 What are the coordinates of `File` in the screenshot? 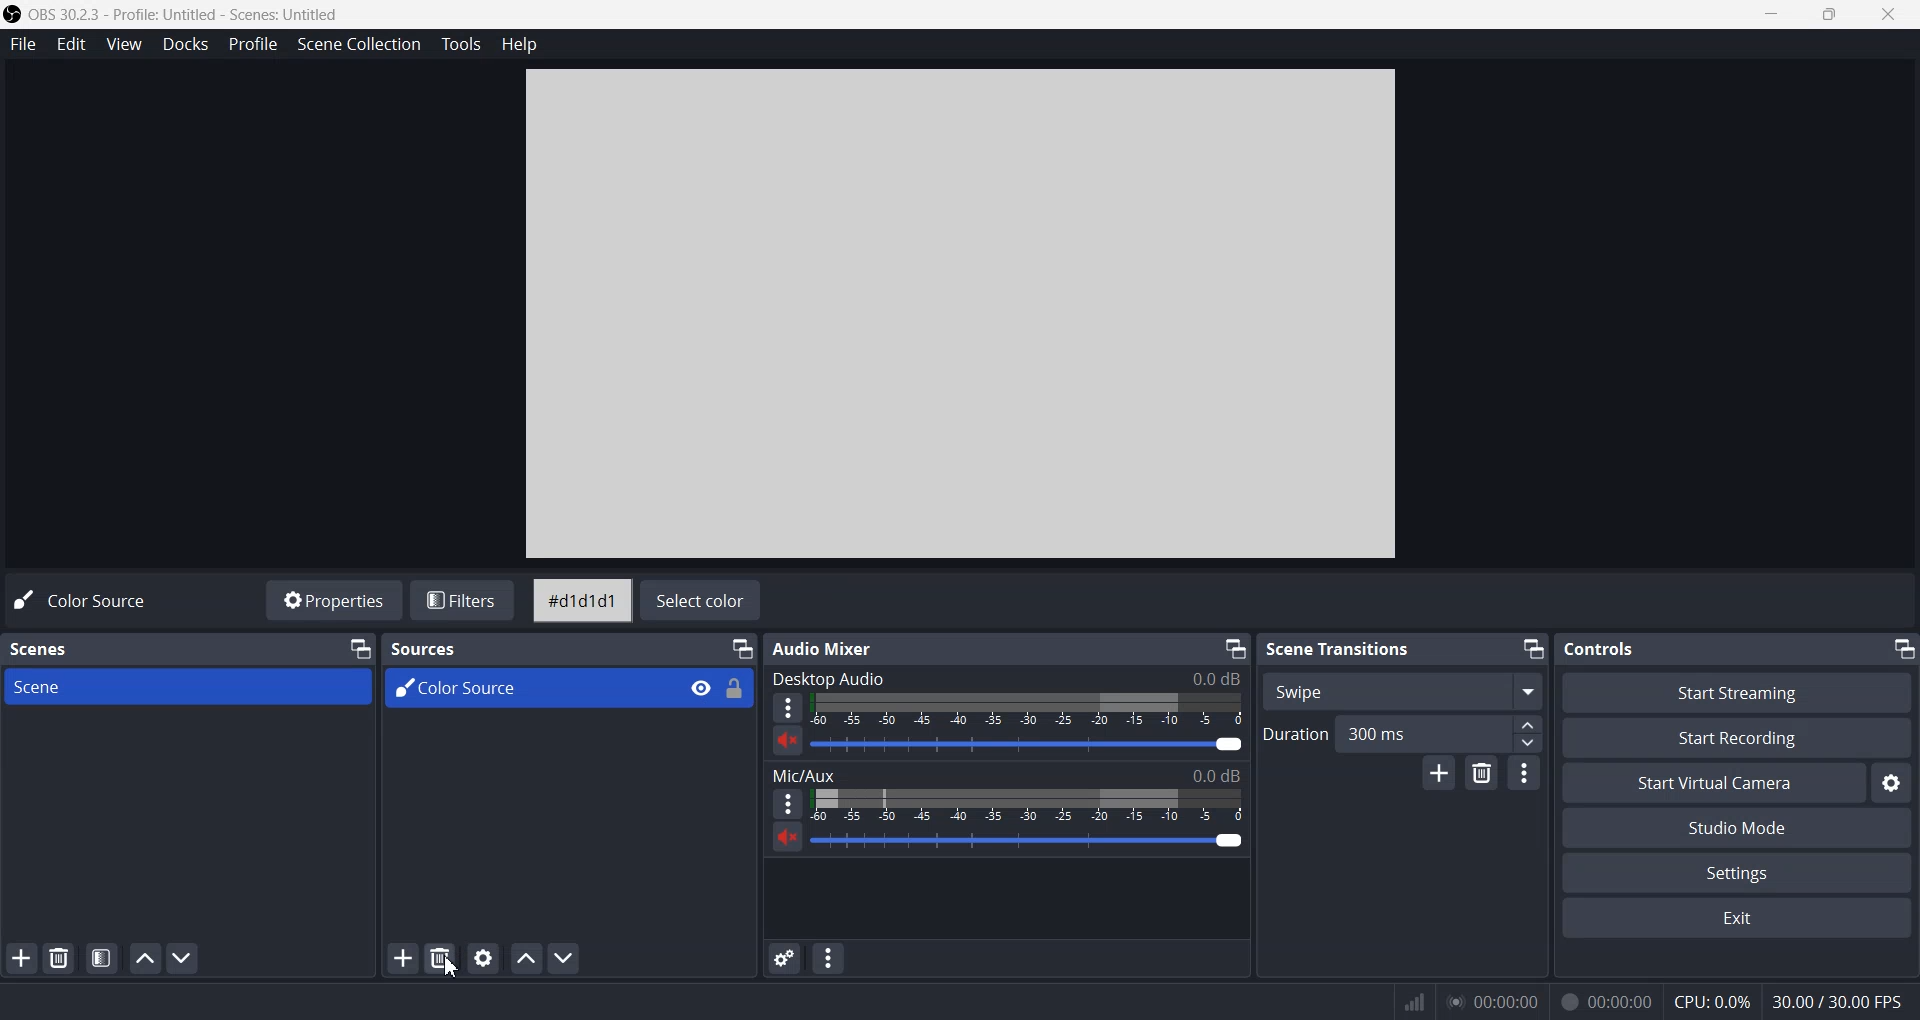 It's located at (22, 44).